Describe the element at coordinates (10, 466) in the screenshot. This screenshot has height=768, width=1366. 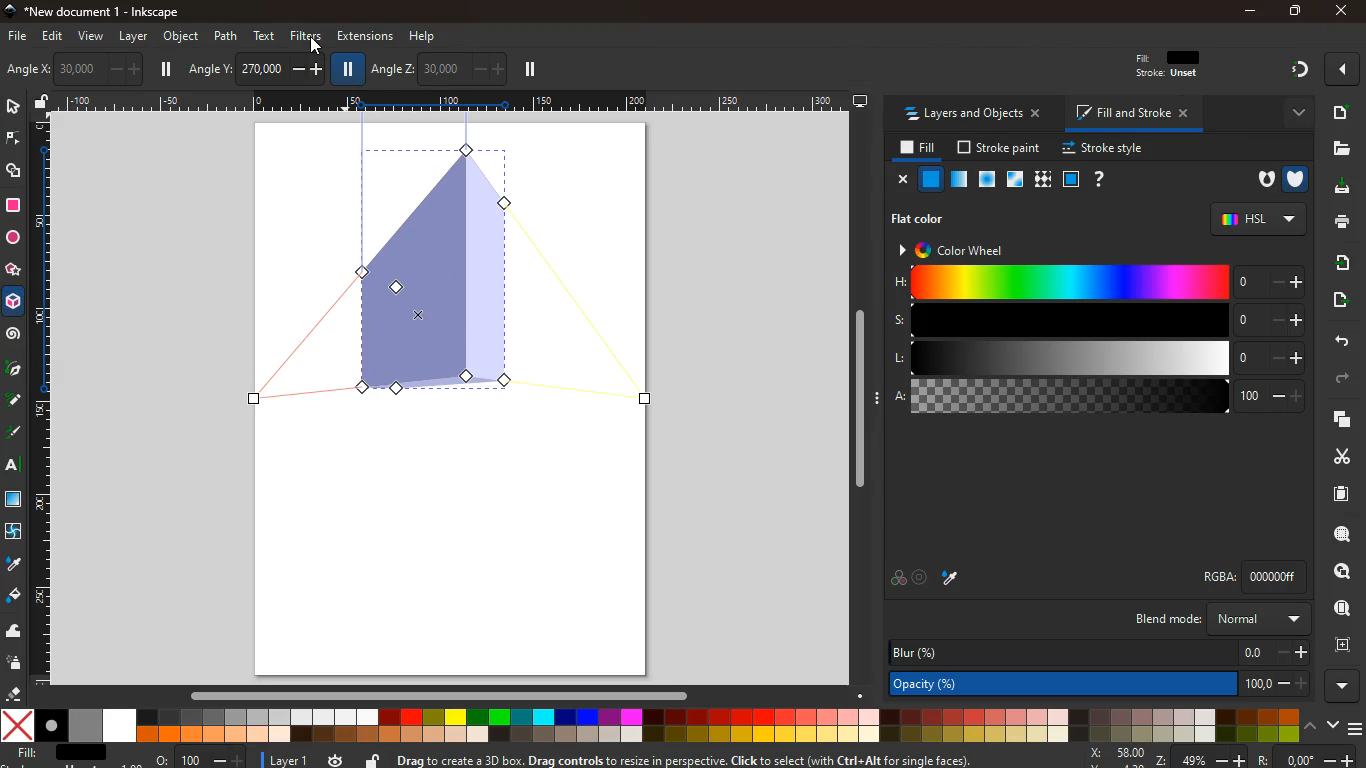
I see `text` at that location.